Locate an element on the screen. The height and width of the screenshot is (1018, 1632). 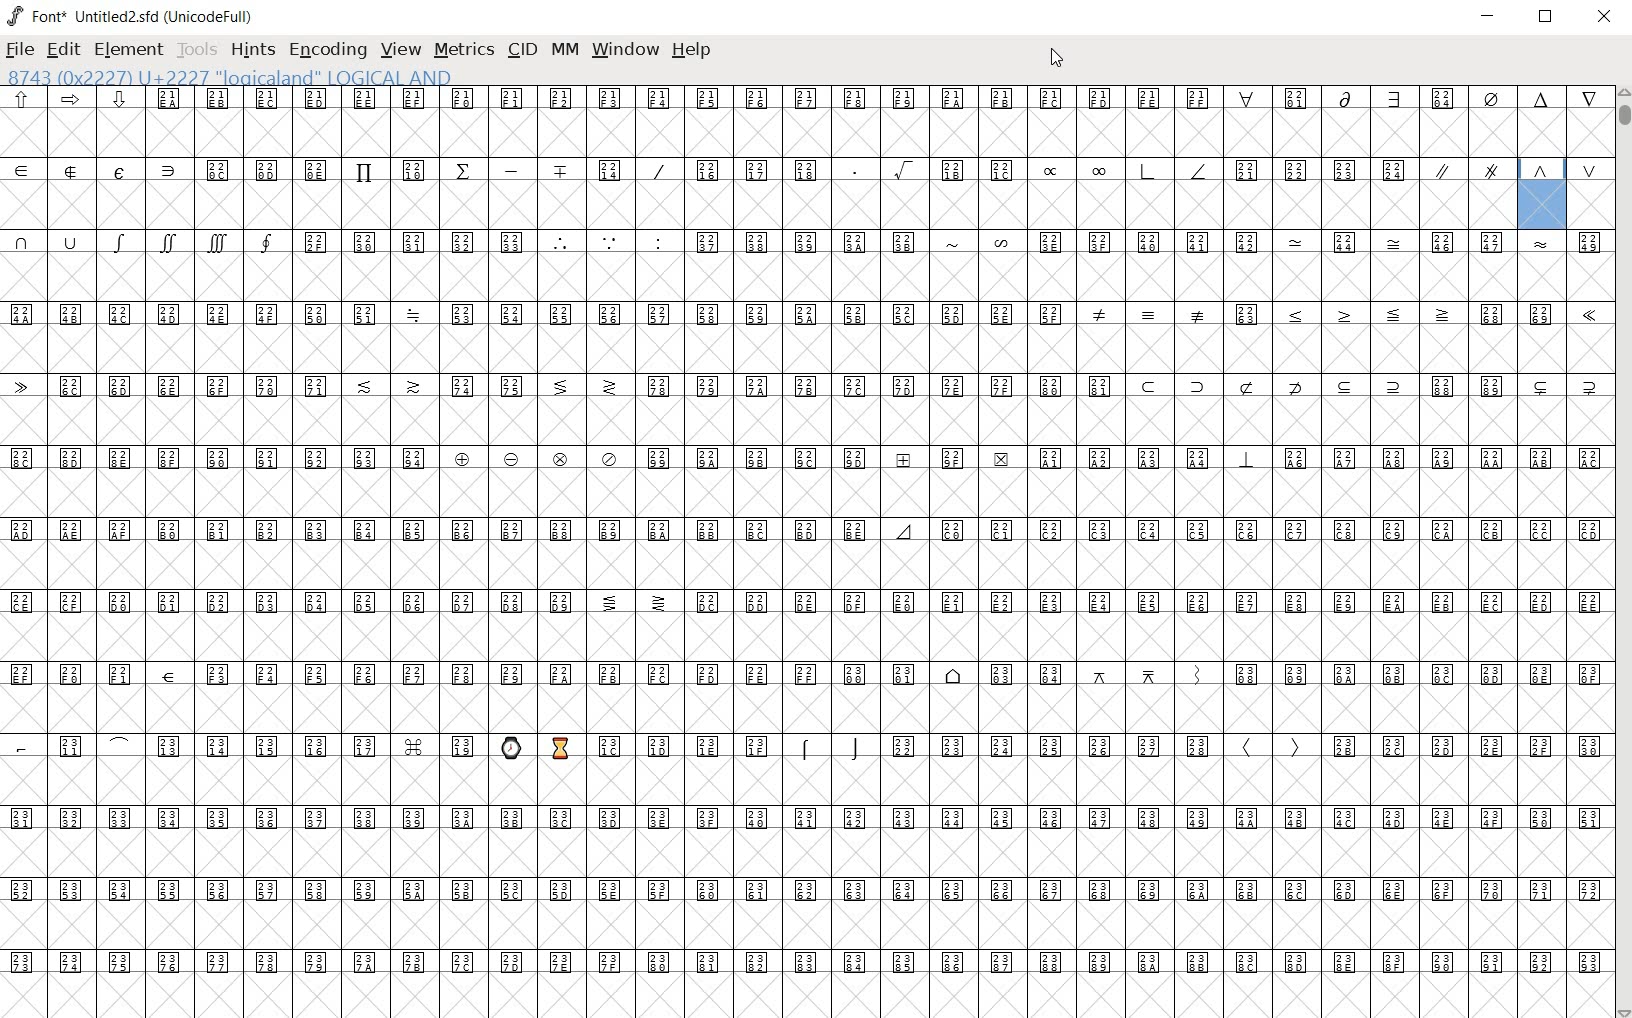
tools is located at coordinates (198, 49).